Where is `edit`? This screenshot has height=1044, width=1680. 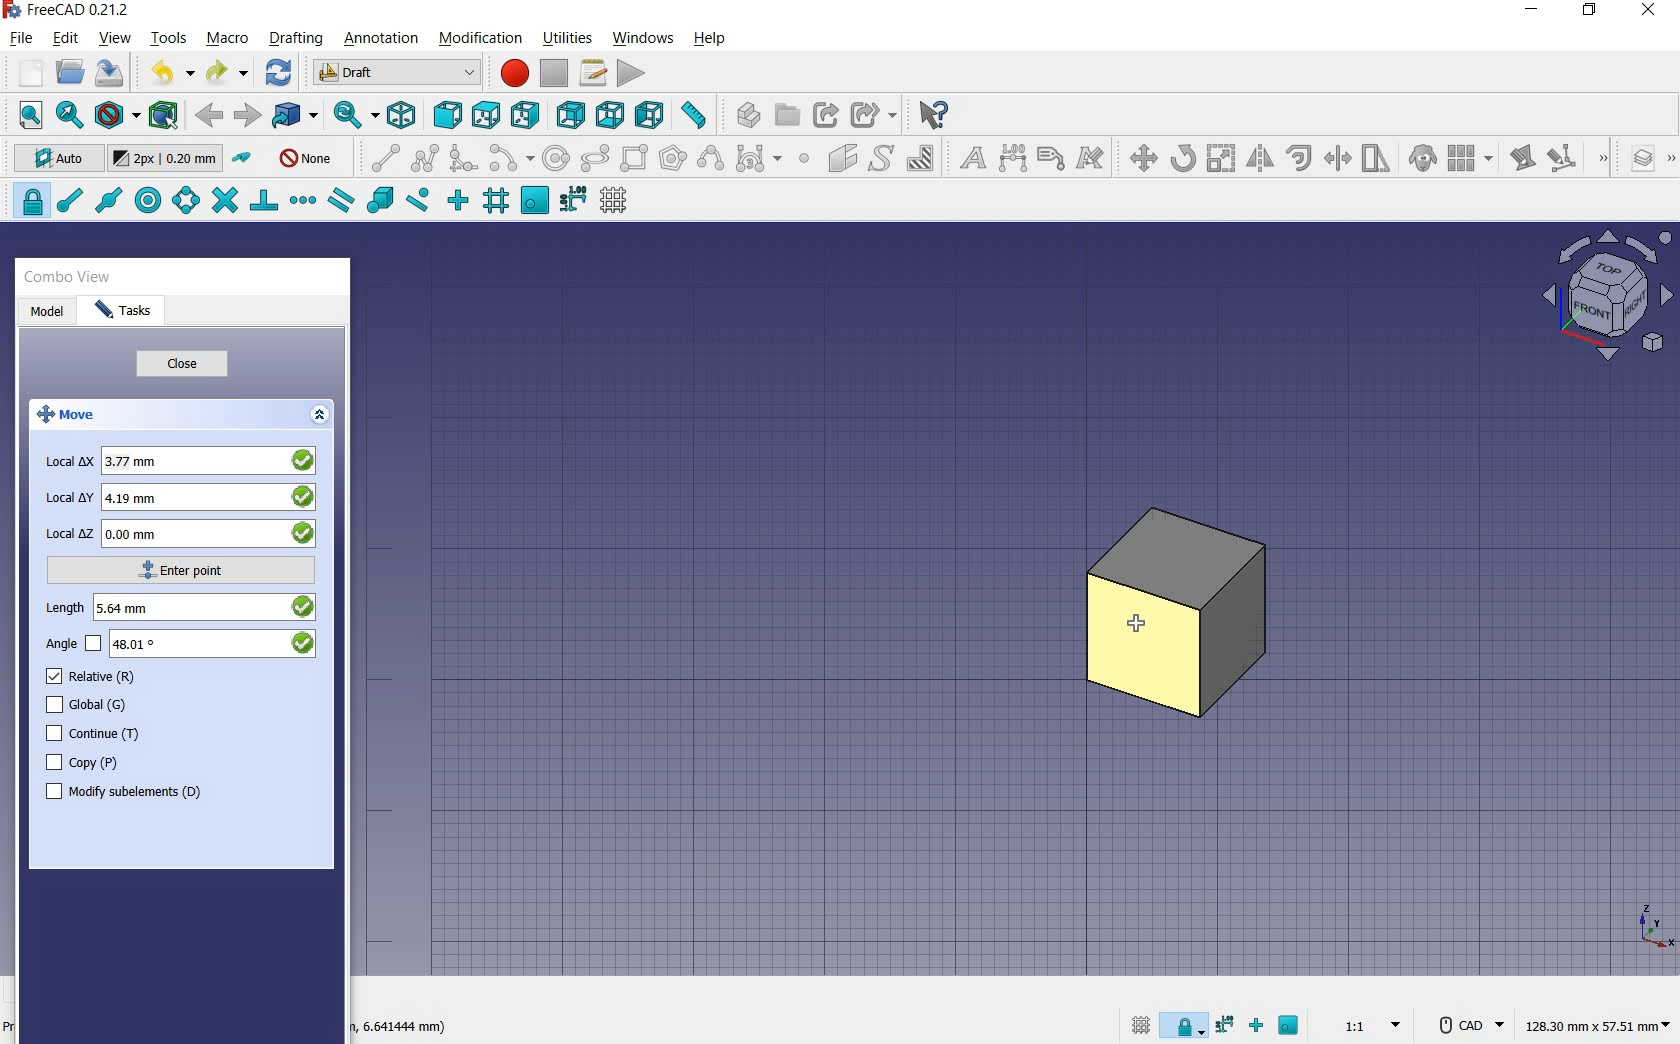 edit is located at coordinates (66, 38).